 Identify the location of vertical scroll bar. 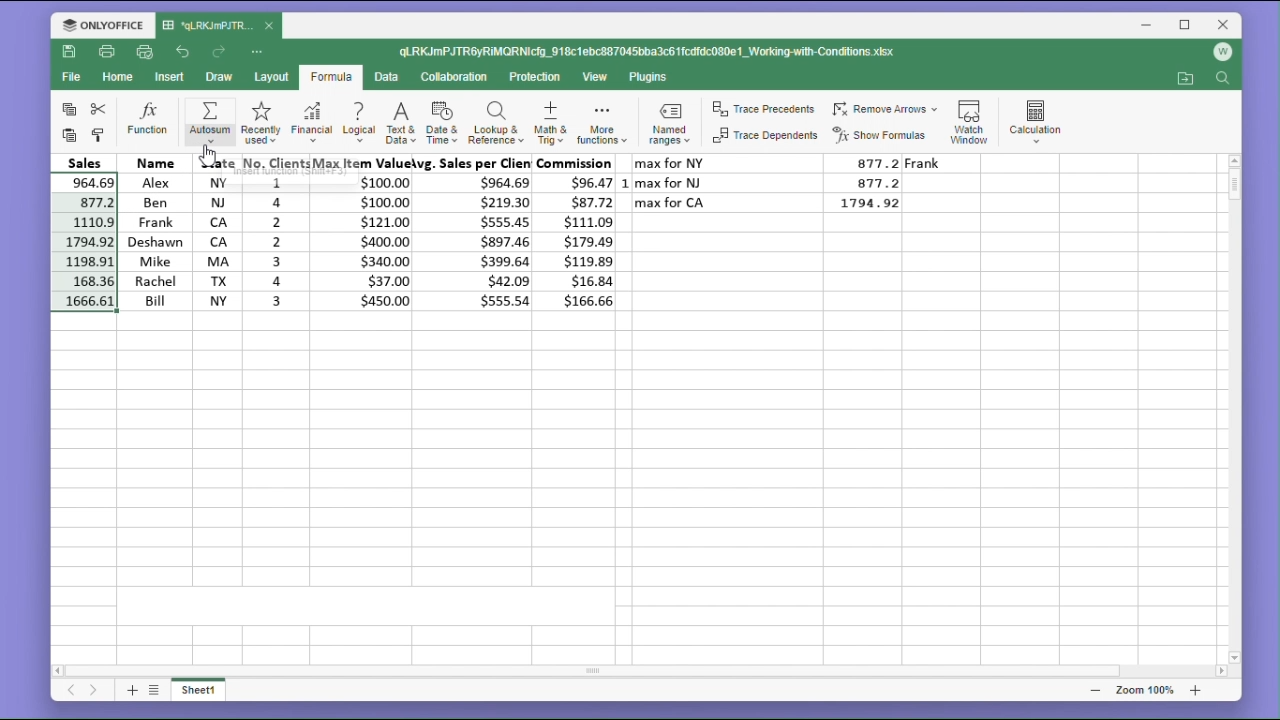
(1234, 409).